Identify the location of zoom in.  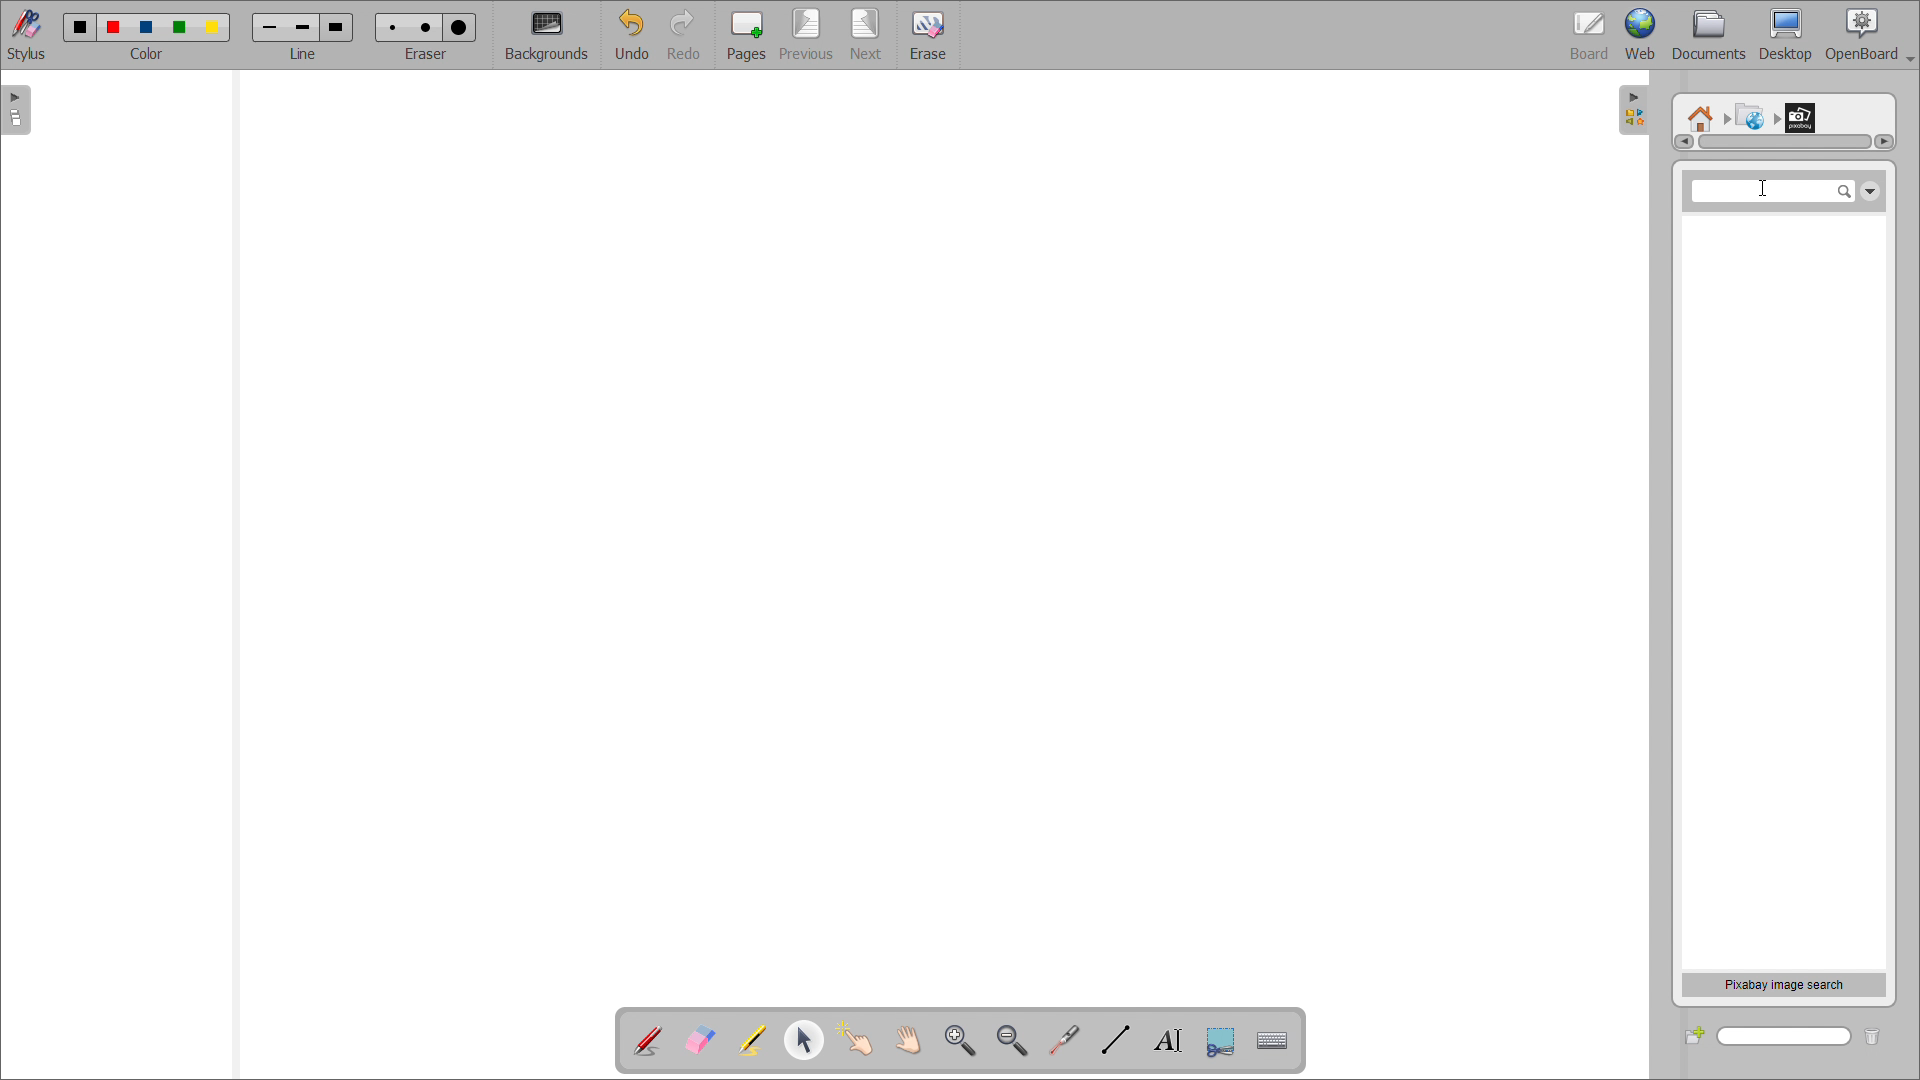
(960, 1039).